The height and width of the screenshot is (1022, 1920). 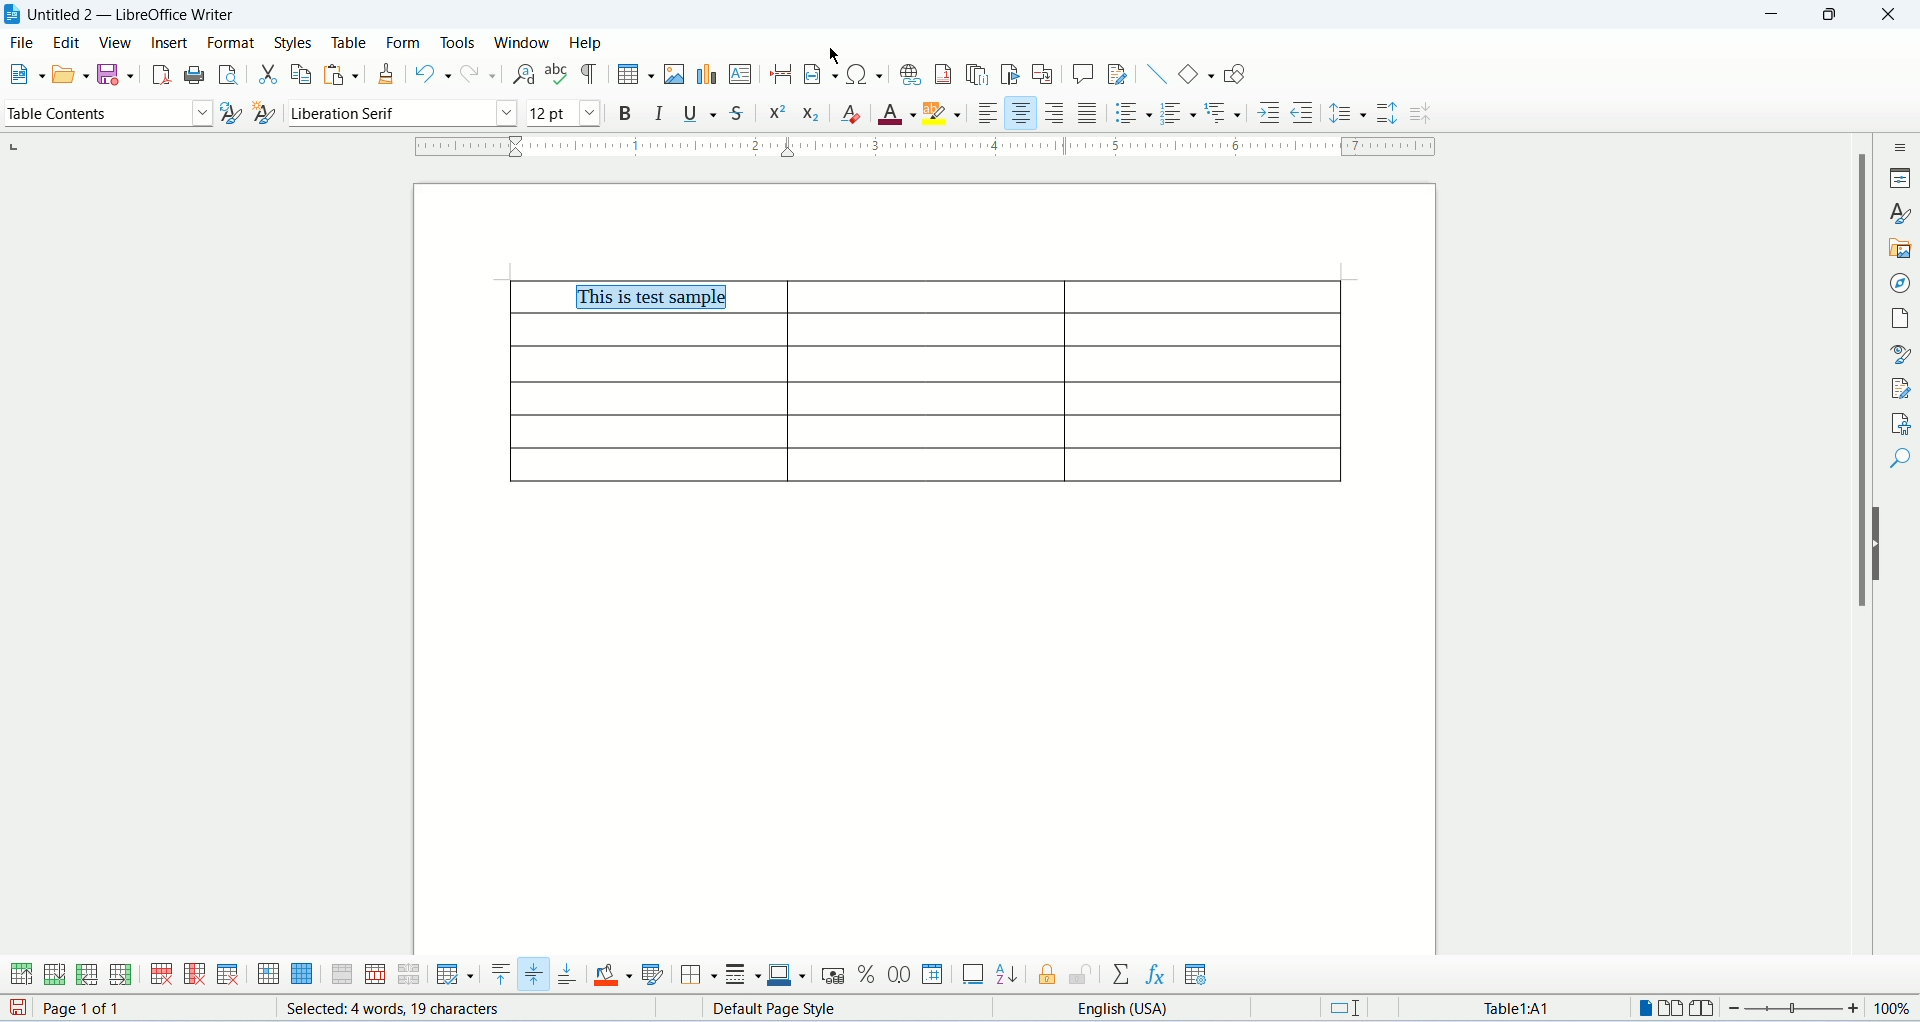 What do you see at coordinates (498, 976) in the screenshot?
I see `align top` at bounding box center [498, 976].